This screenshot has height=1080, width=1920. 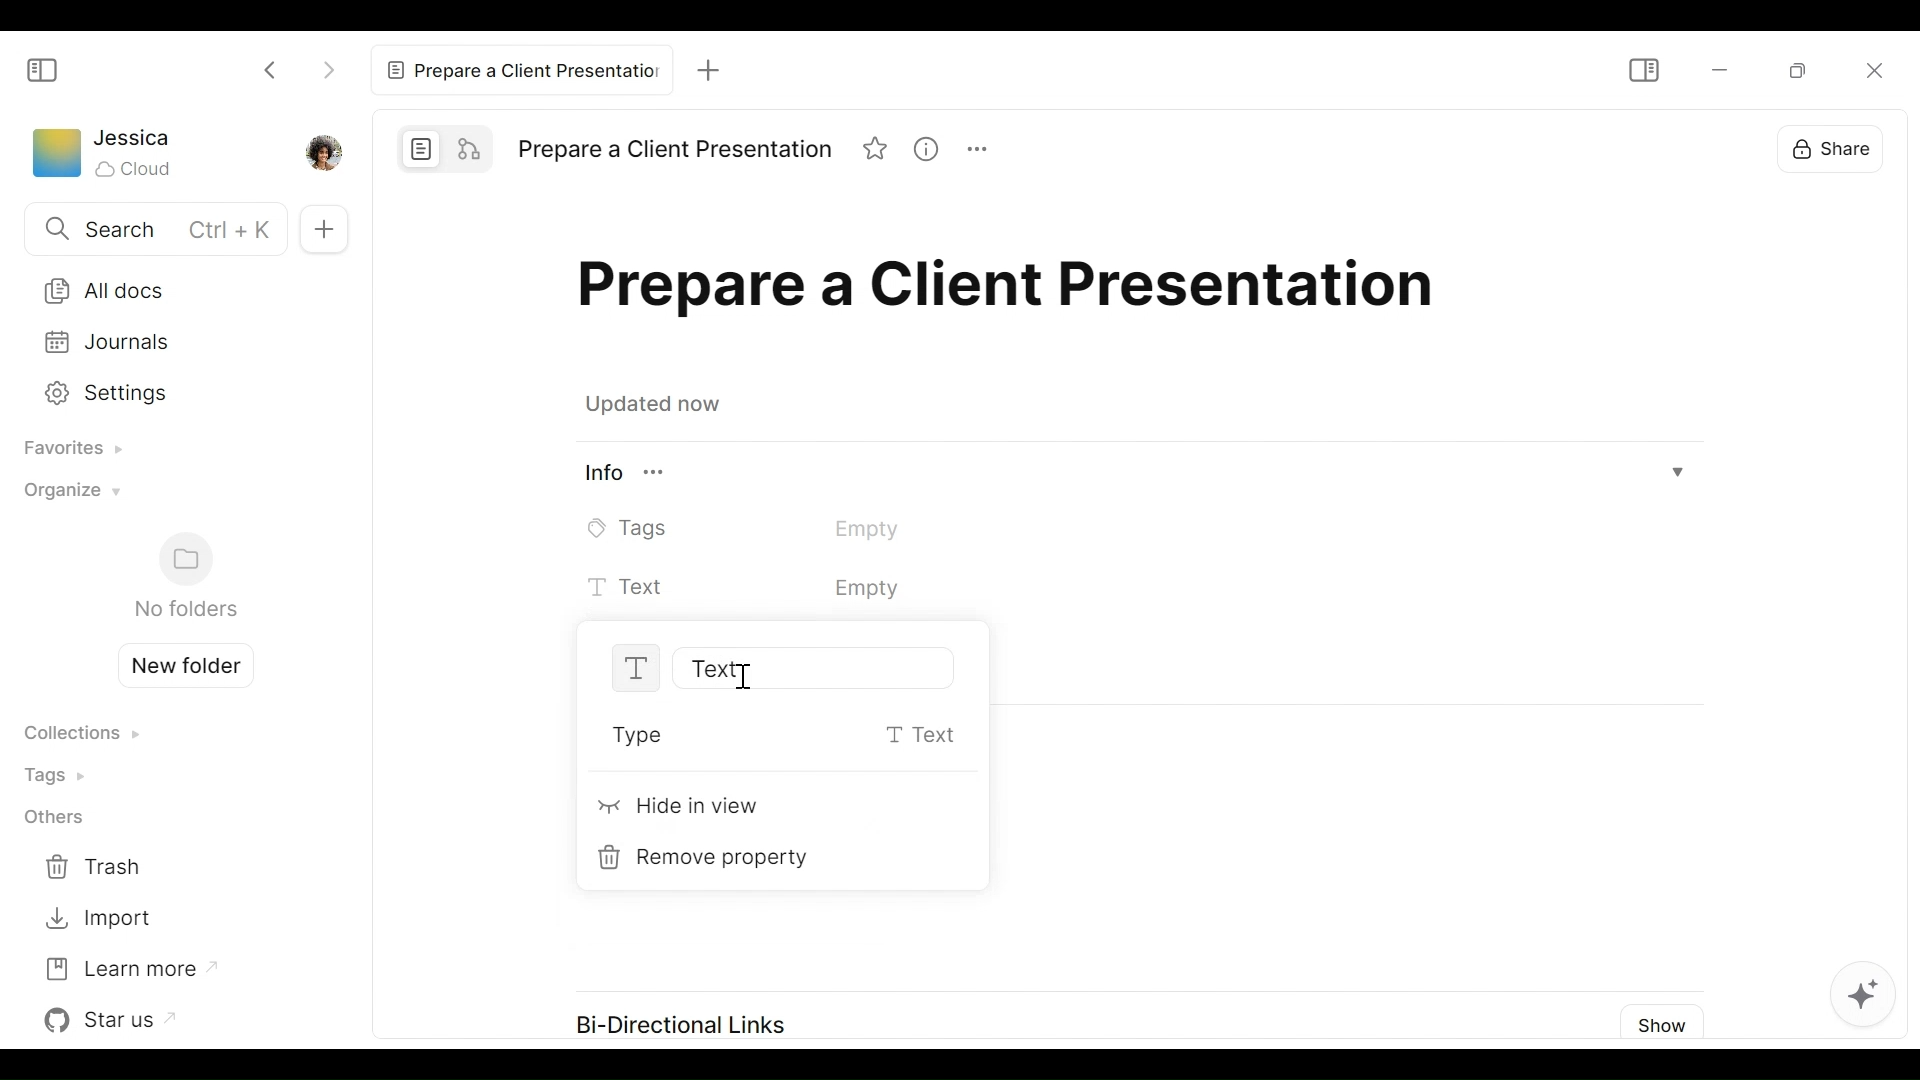 What do you see at coordinates (321, 151) in the screenshot?
I see `Profile picture` at bounding box center [321, 151].